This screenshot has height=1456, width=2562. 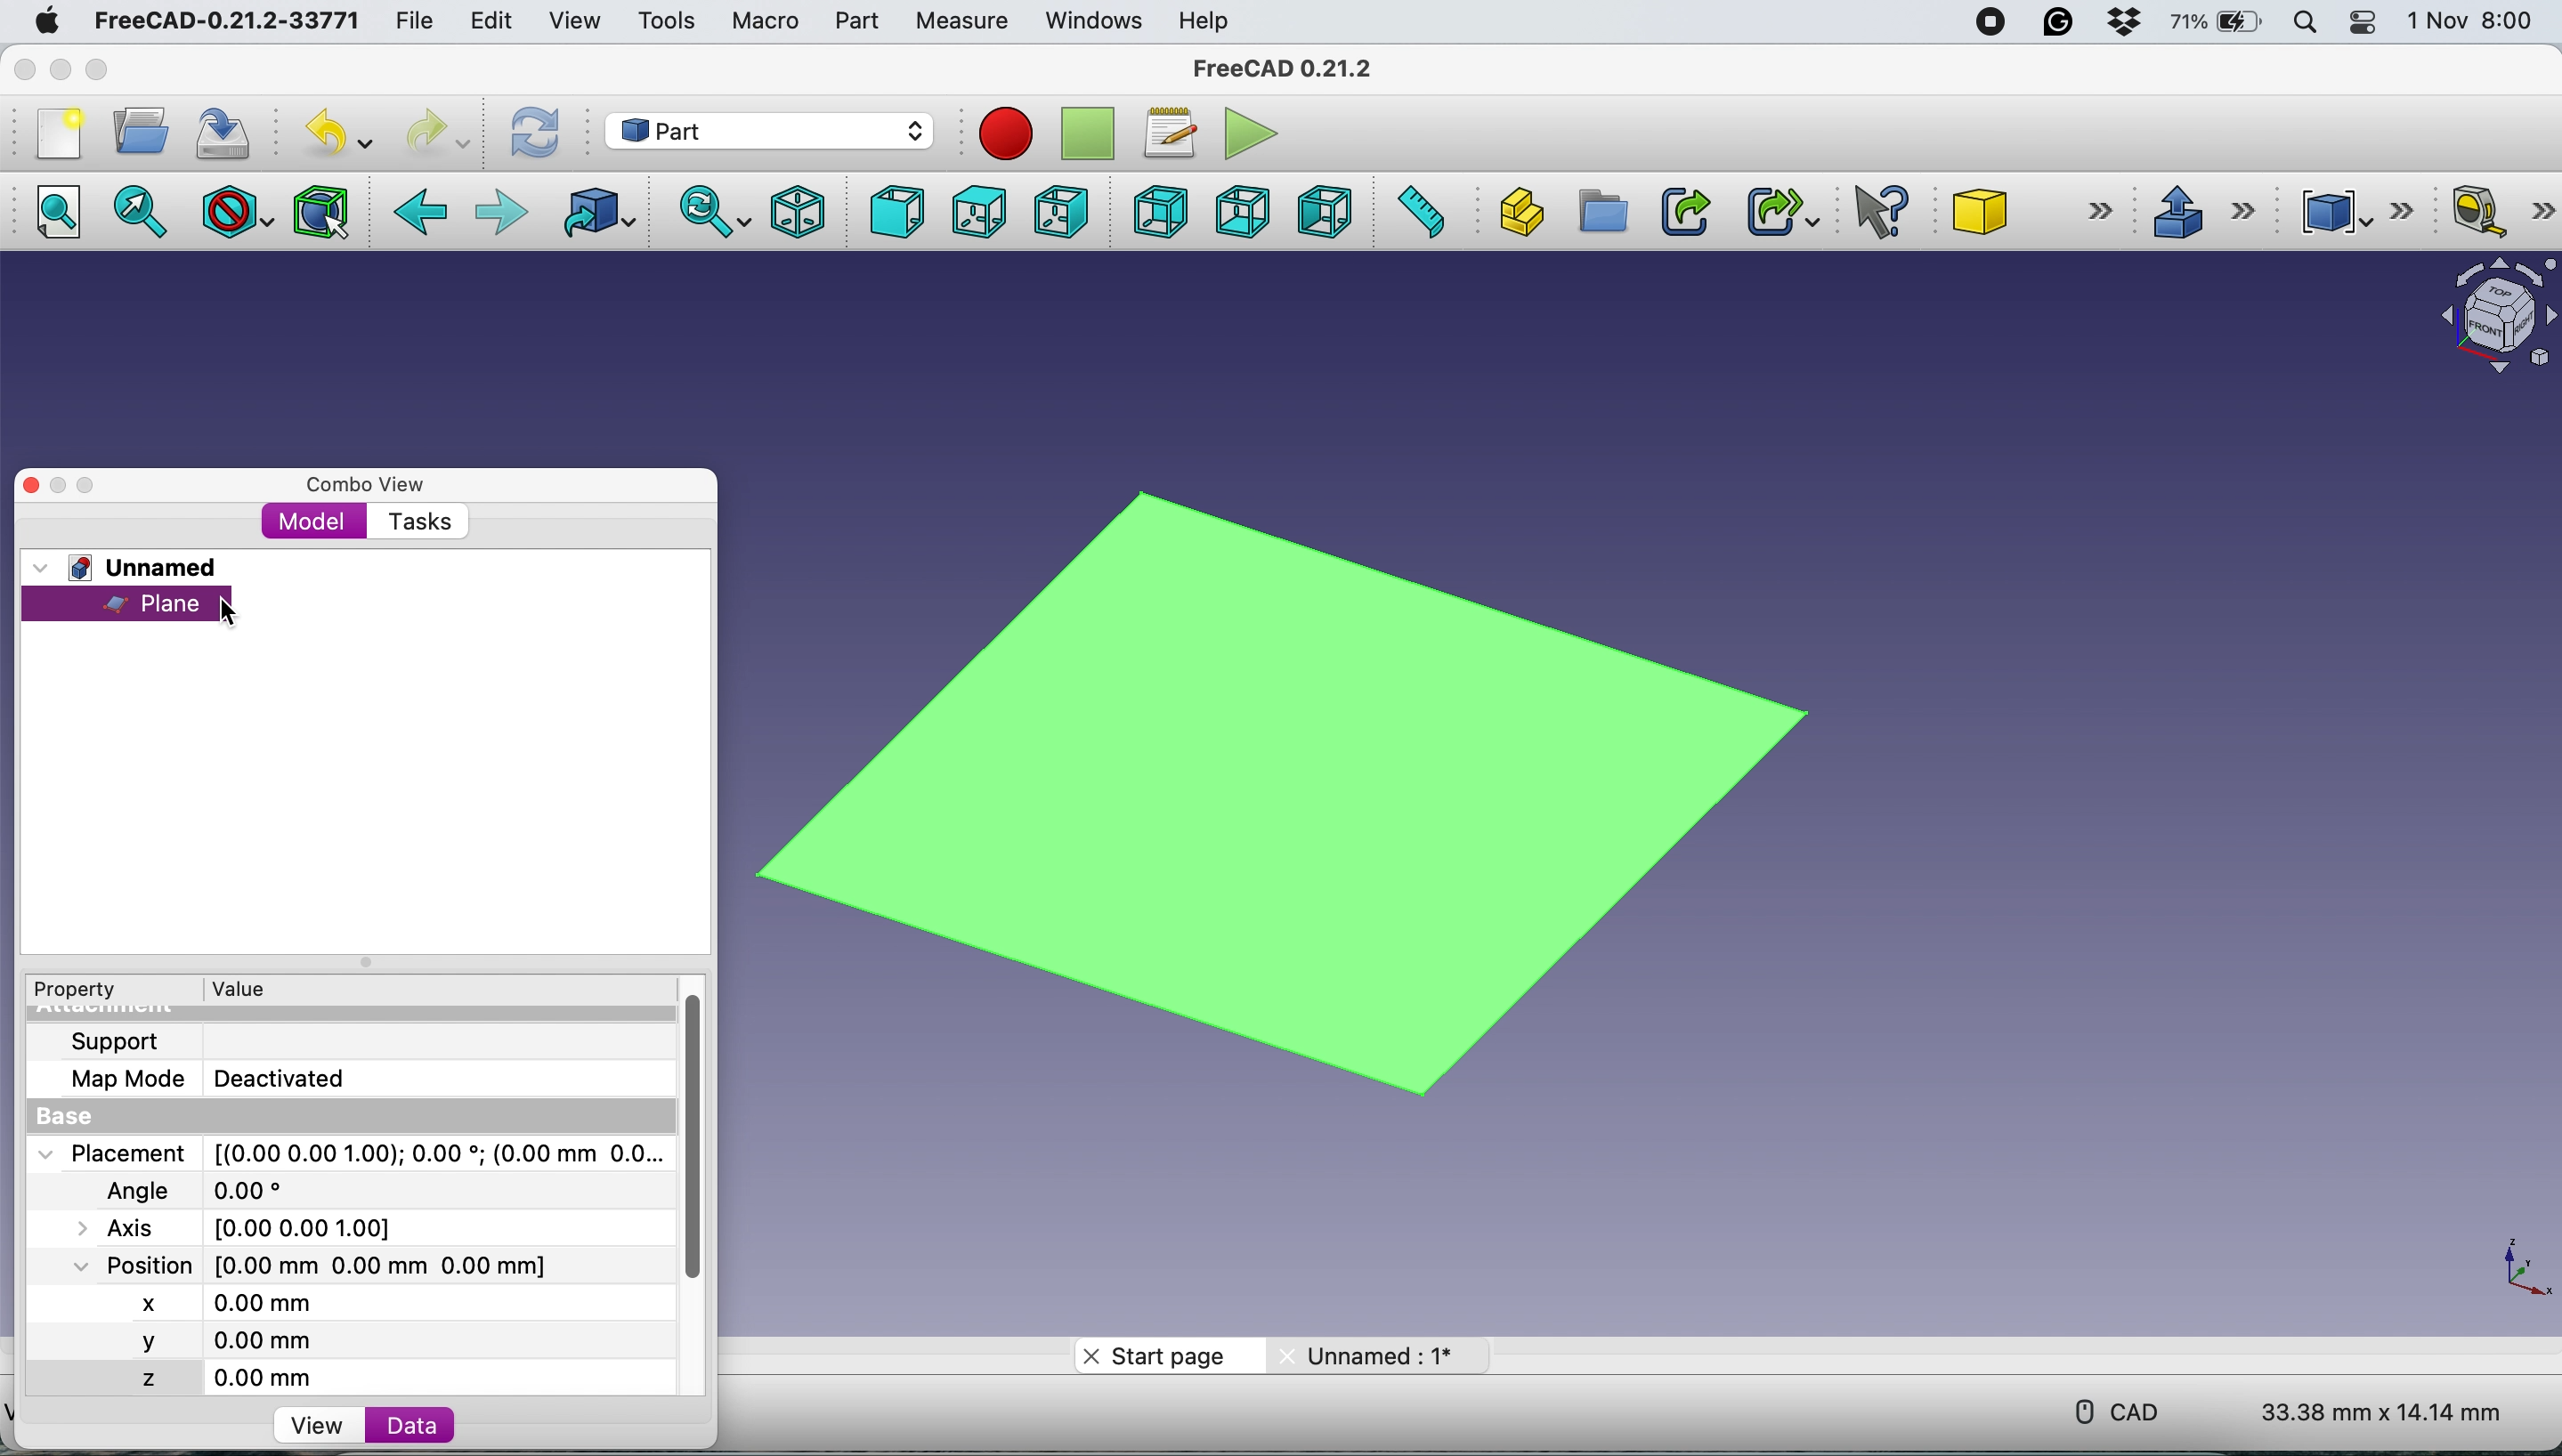 What do you see at coordinates (2389, 1414) in the screenshot?
I see `33.38 mm x 14.14 mm` at bounding box center [2389, 1414].